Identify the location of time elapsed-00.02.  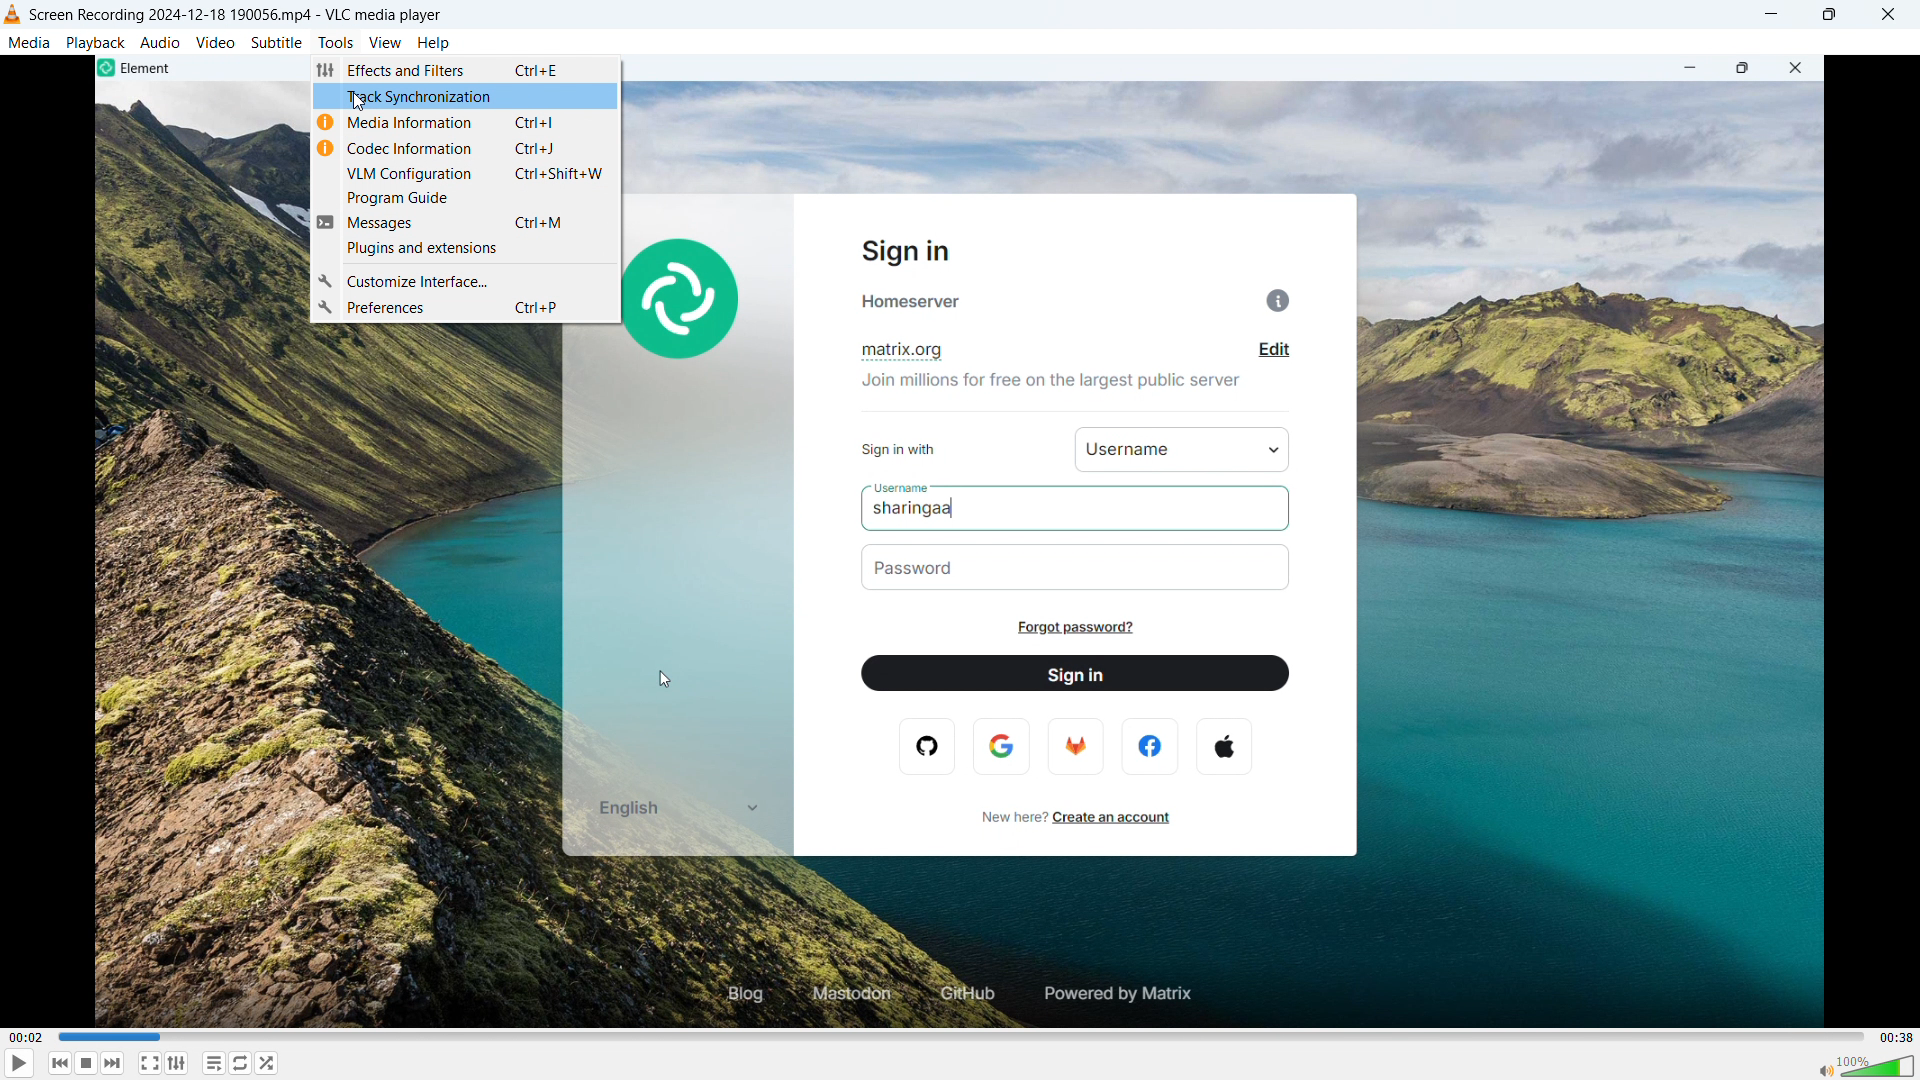
(28, 1036).